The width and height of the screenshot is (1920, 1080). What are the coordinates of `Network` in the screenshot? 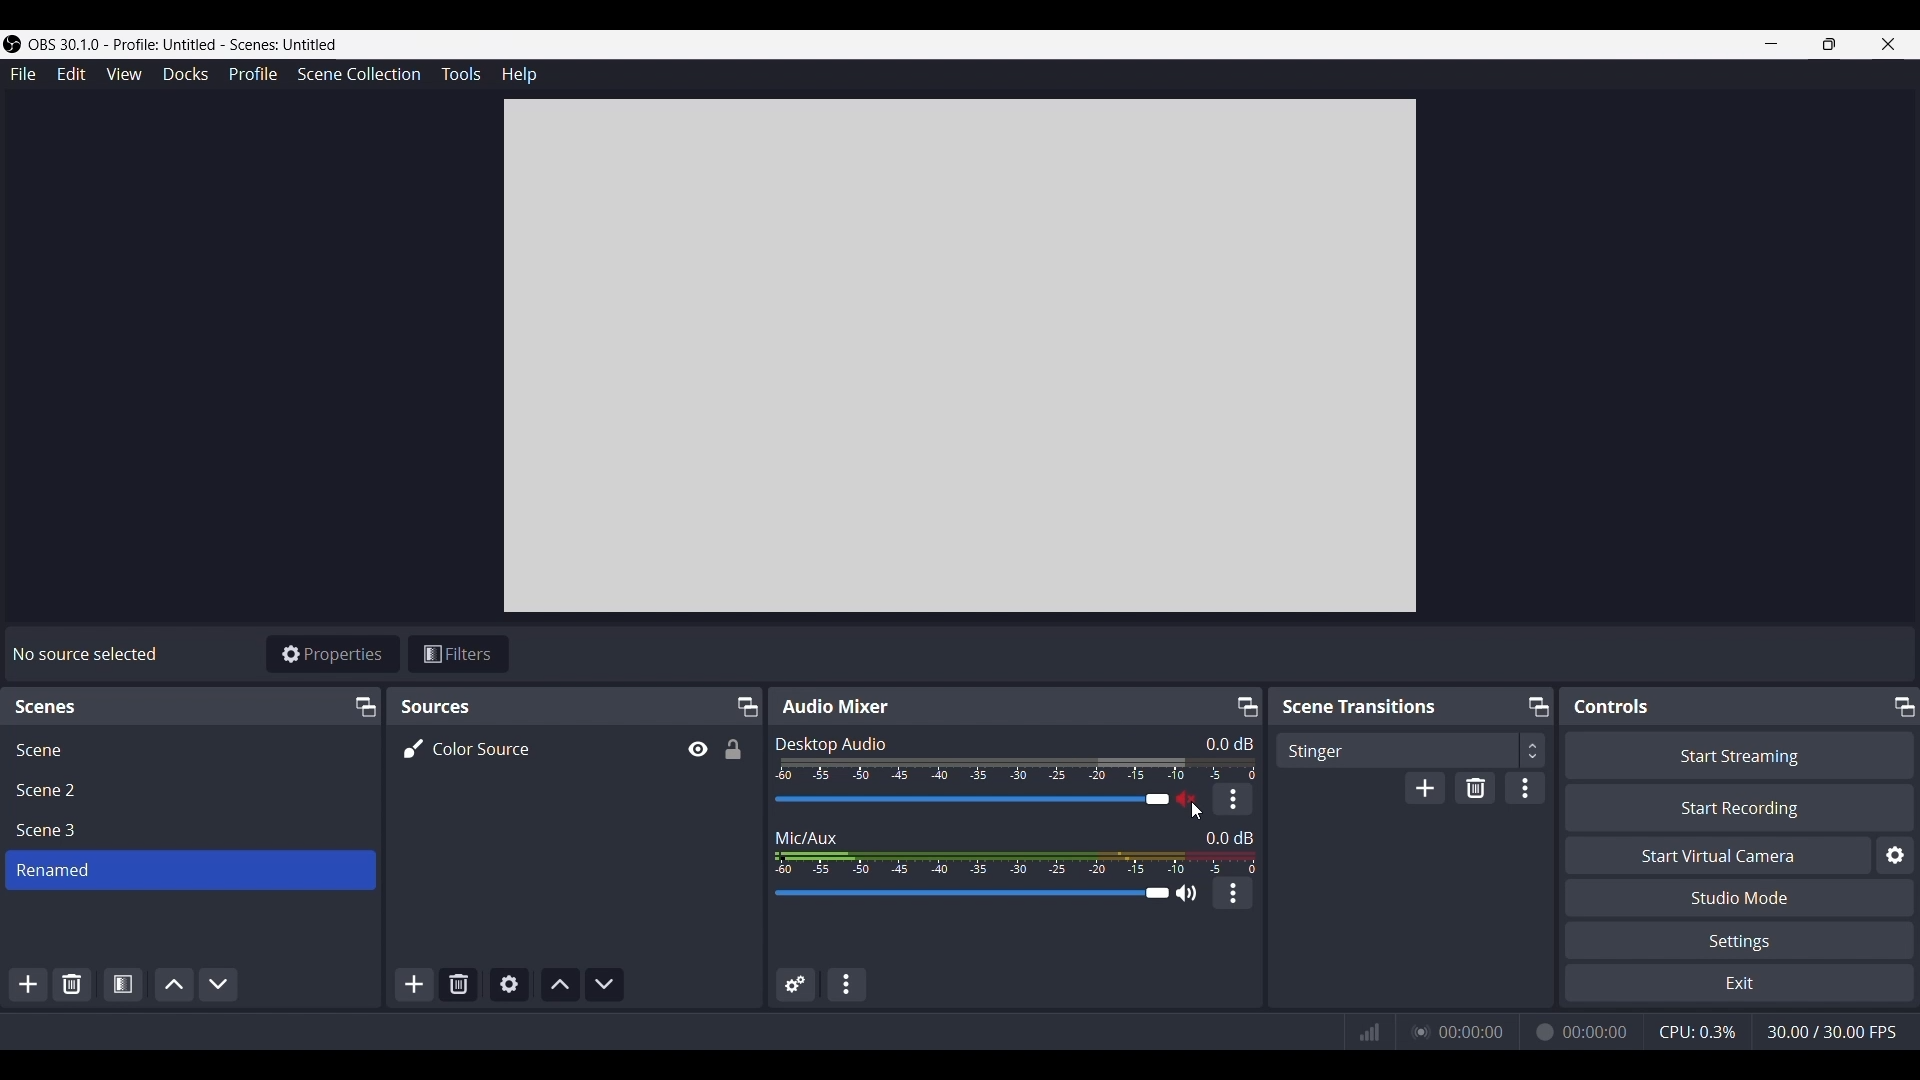 It's located at (1363, 1033).